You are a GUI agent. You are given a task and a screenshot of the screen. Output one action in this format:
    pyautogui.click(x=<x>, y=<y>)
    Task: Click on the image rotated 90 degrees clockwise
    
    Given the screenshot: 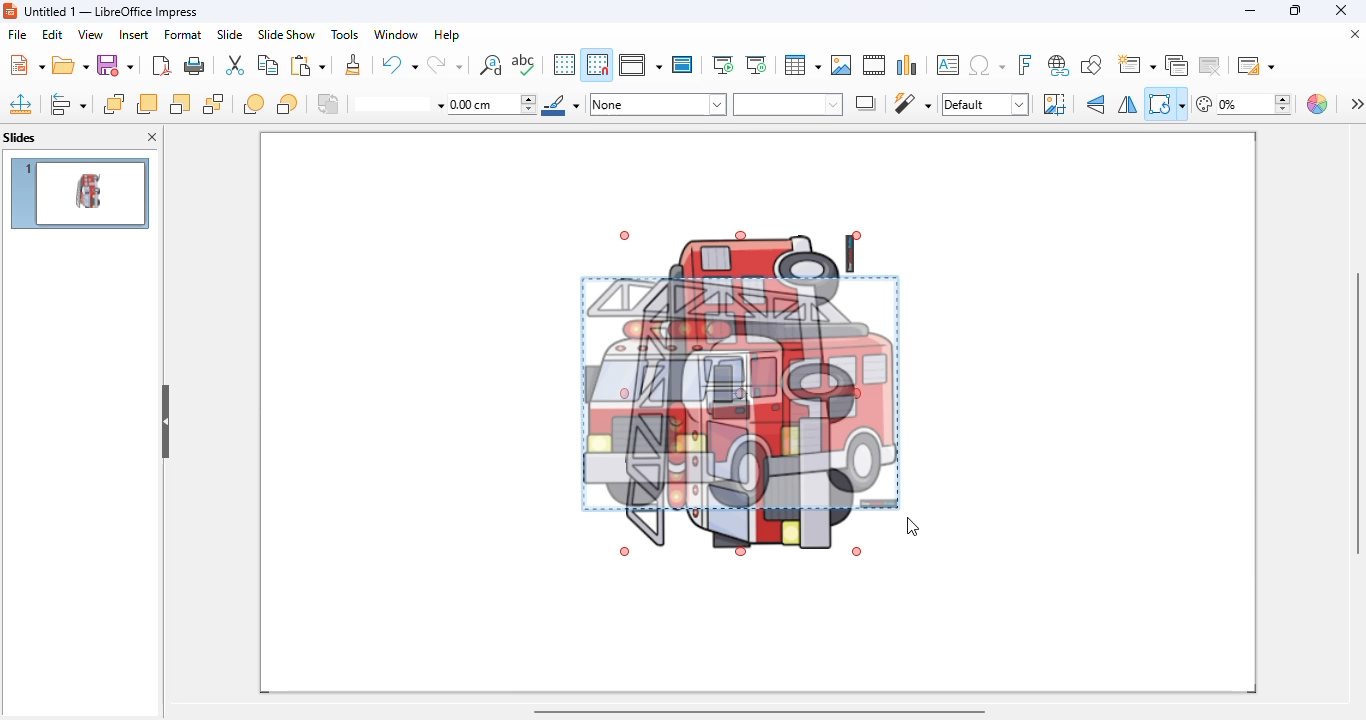 What is the action you would take?
    pyautogui.click(x=739, y=393)
    